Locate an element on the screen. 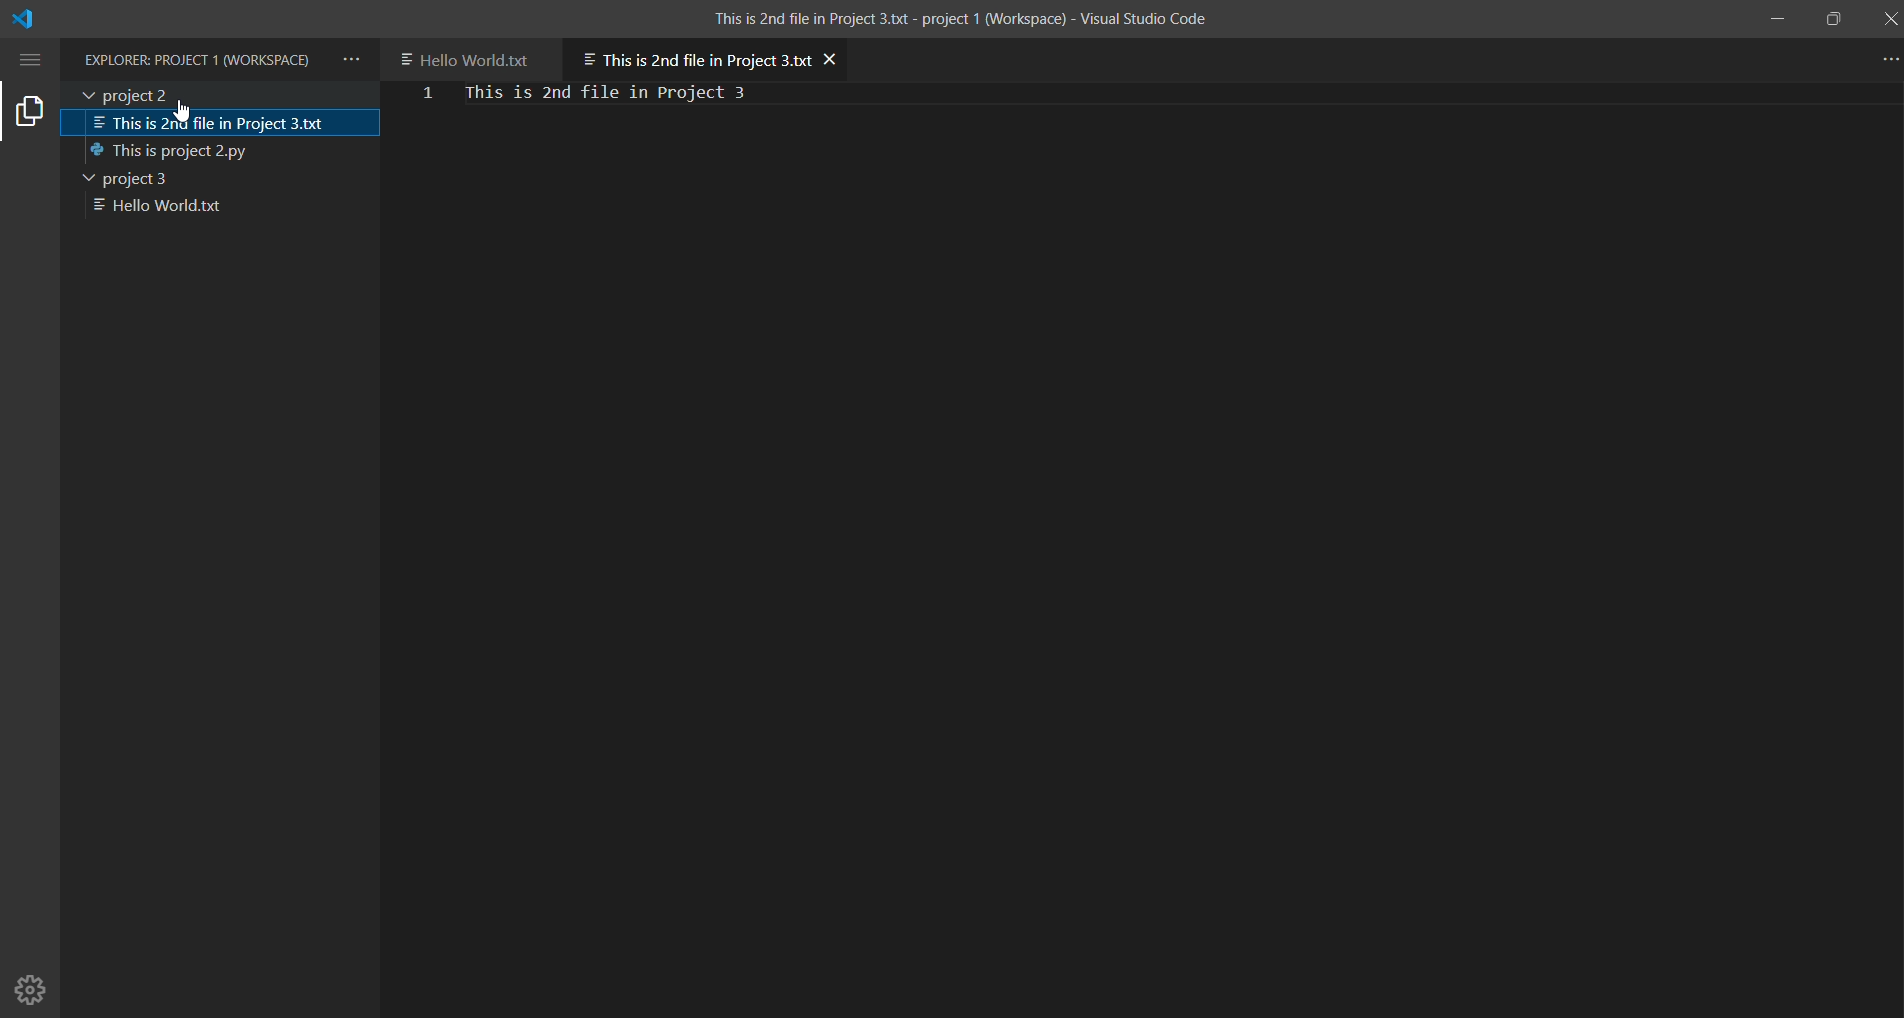 The width and height of the screenshot is (1904, 1018). file in project 3 is located at coordinates (186, 208).